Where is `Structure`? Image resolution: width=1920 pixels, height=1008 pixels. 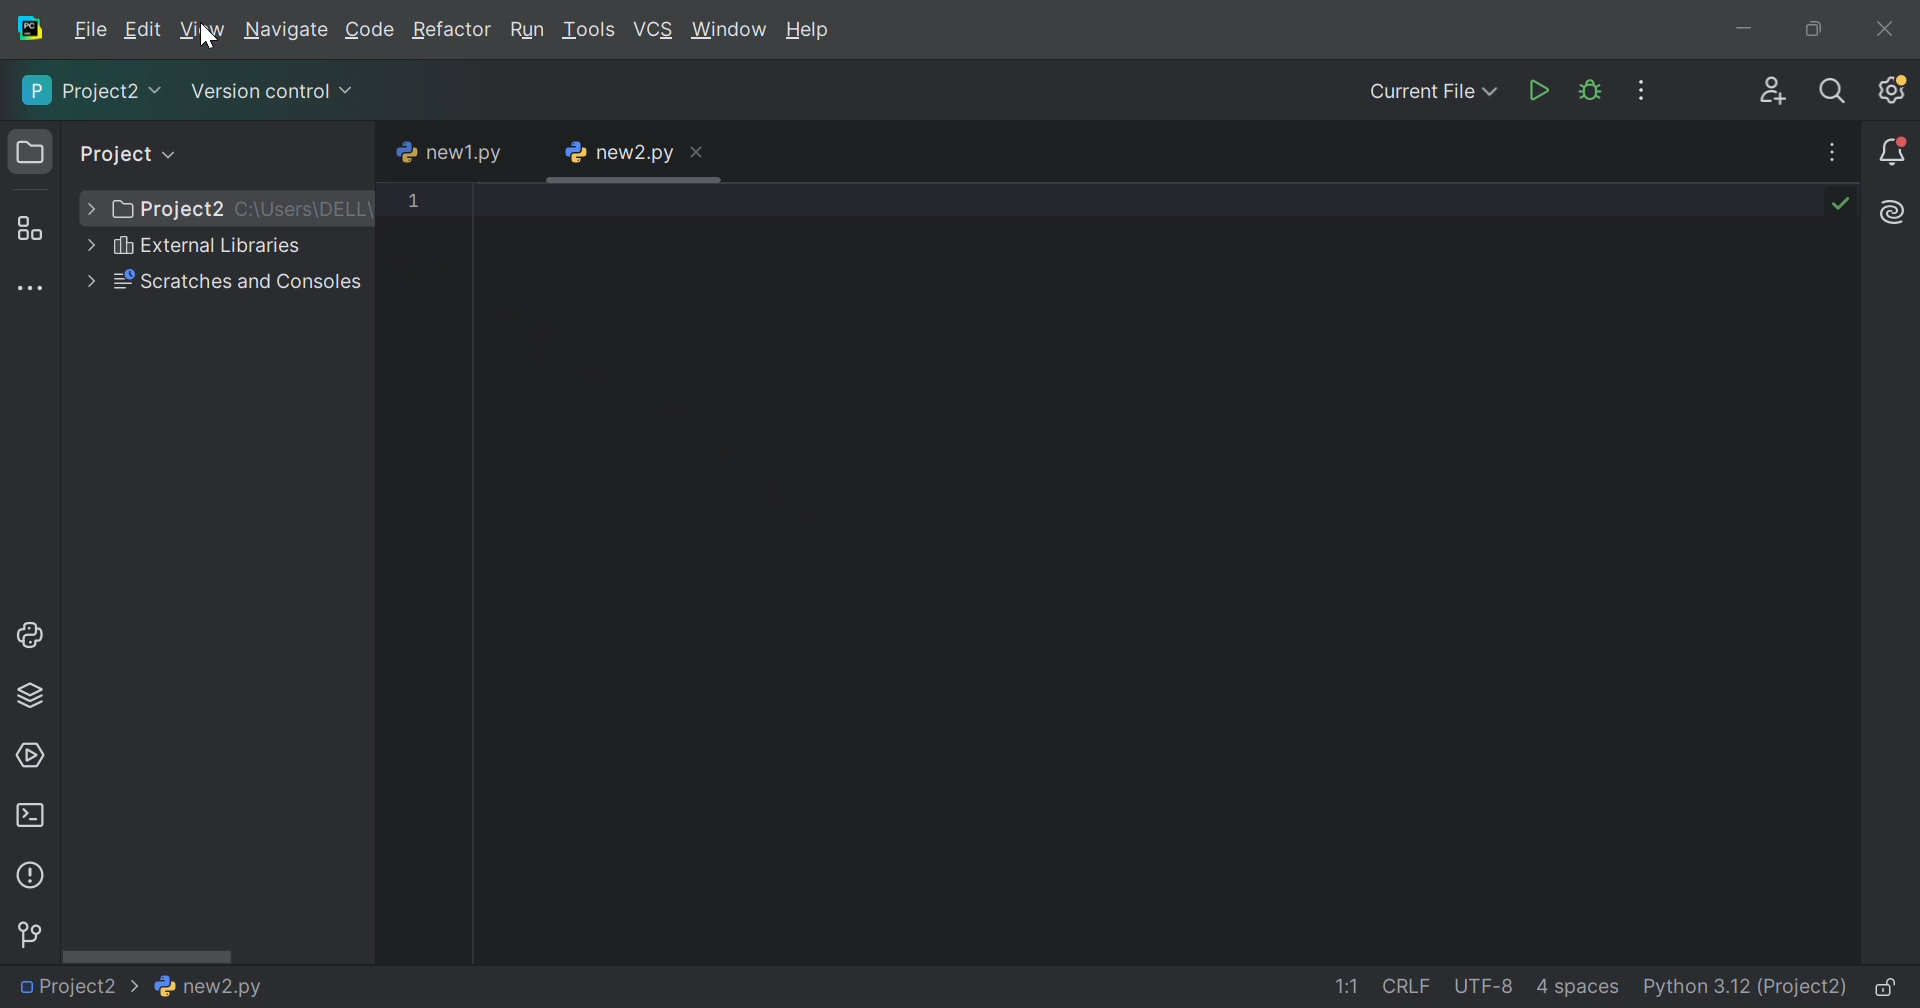 Structure is located at coordinates (28, 229).